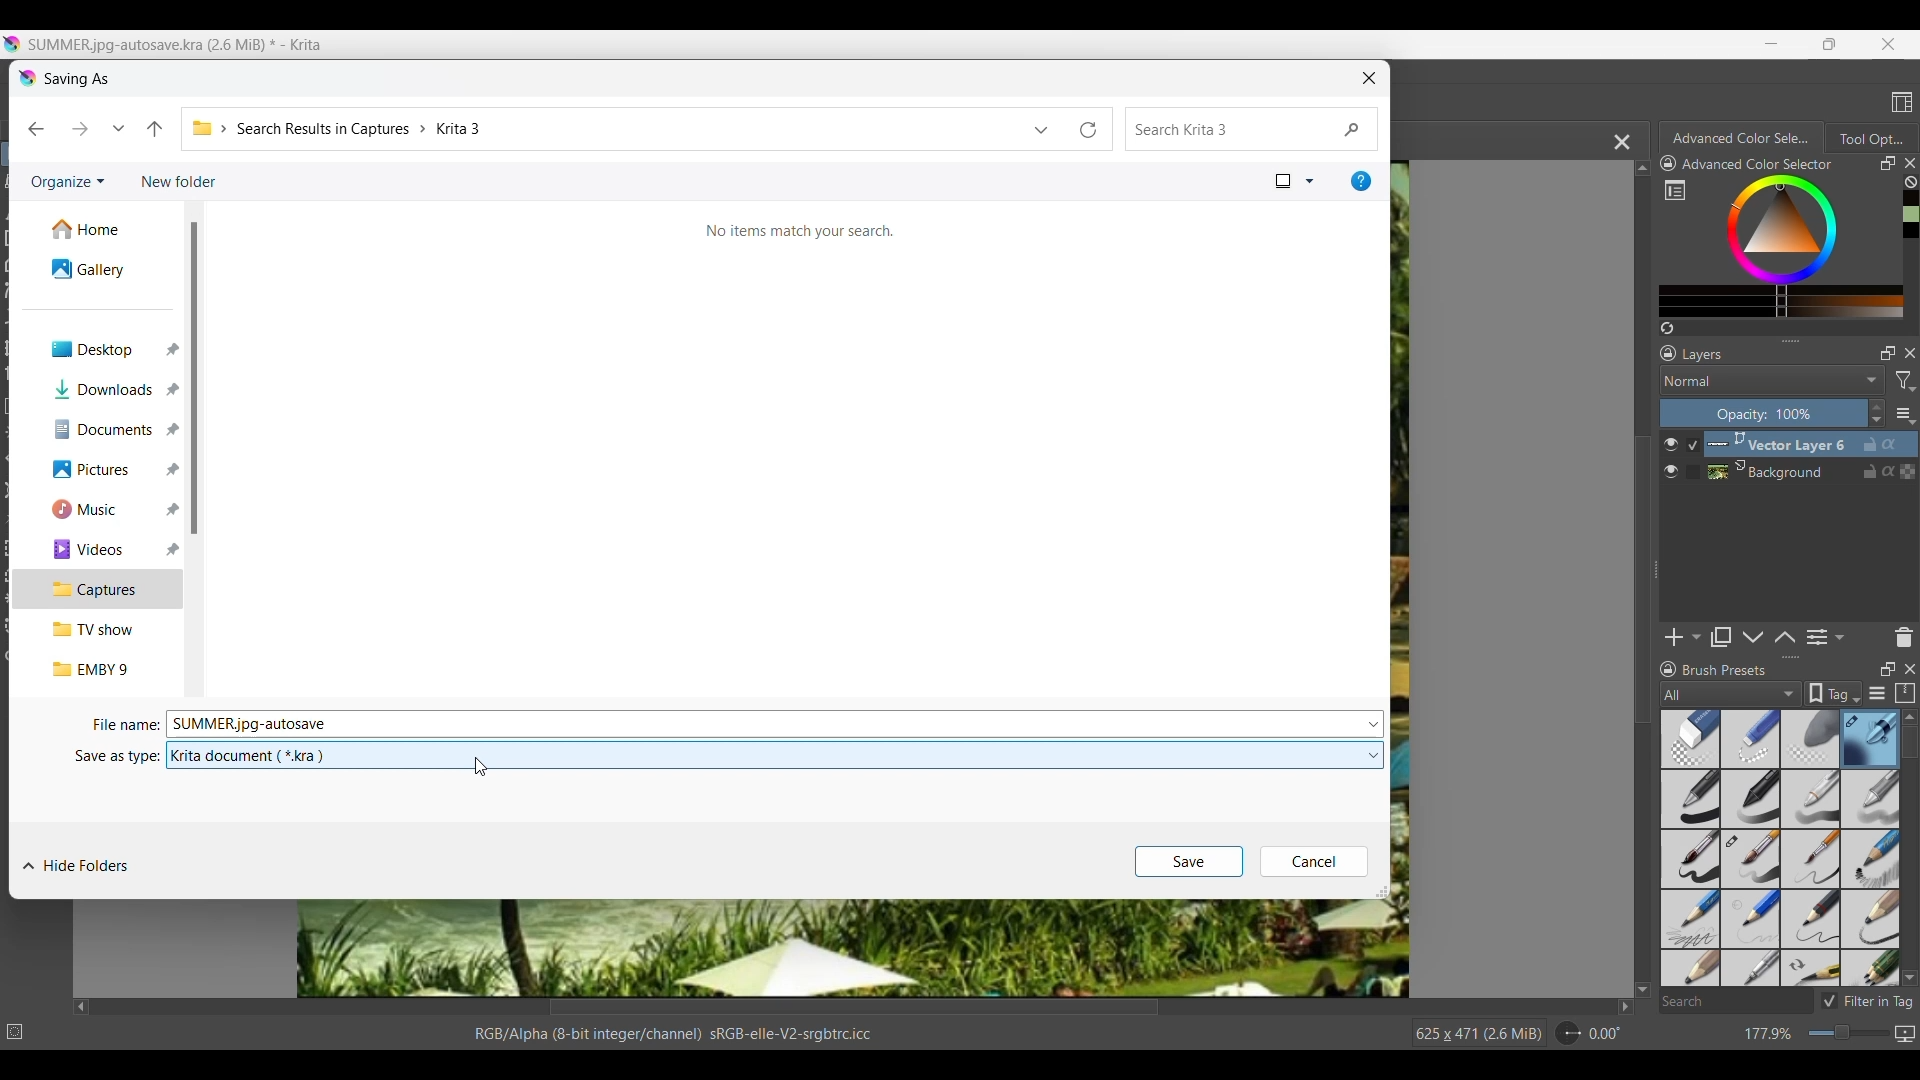 The height and width of the screenshot is (1080, 1920). Describe the element at coordinates (1811, 471) in the screenshot. I see `Background layer` at that location.